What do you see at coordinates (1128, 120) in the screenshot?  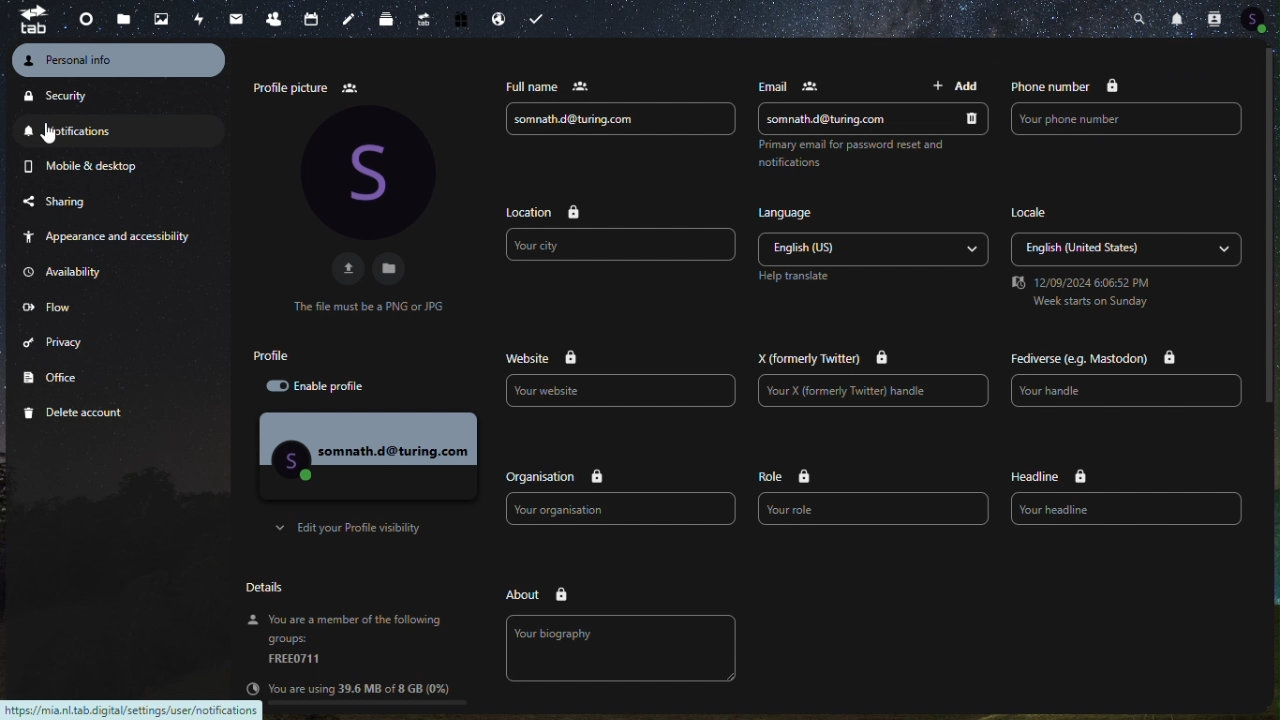 I see `Your phone number` at bounding box center [1128, 120].